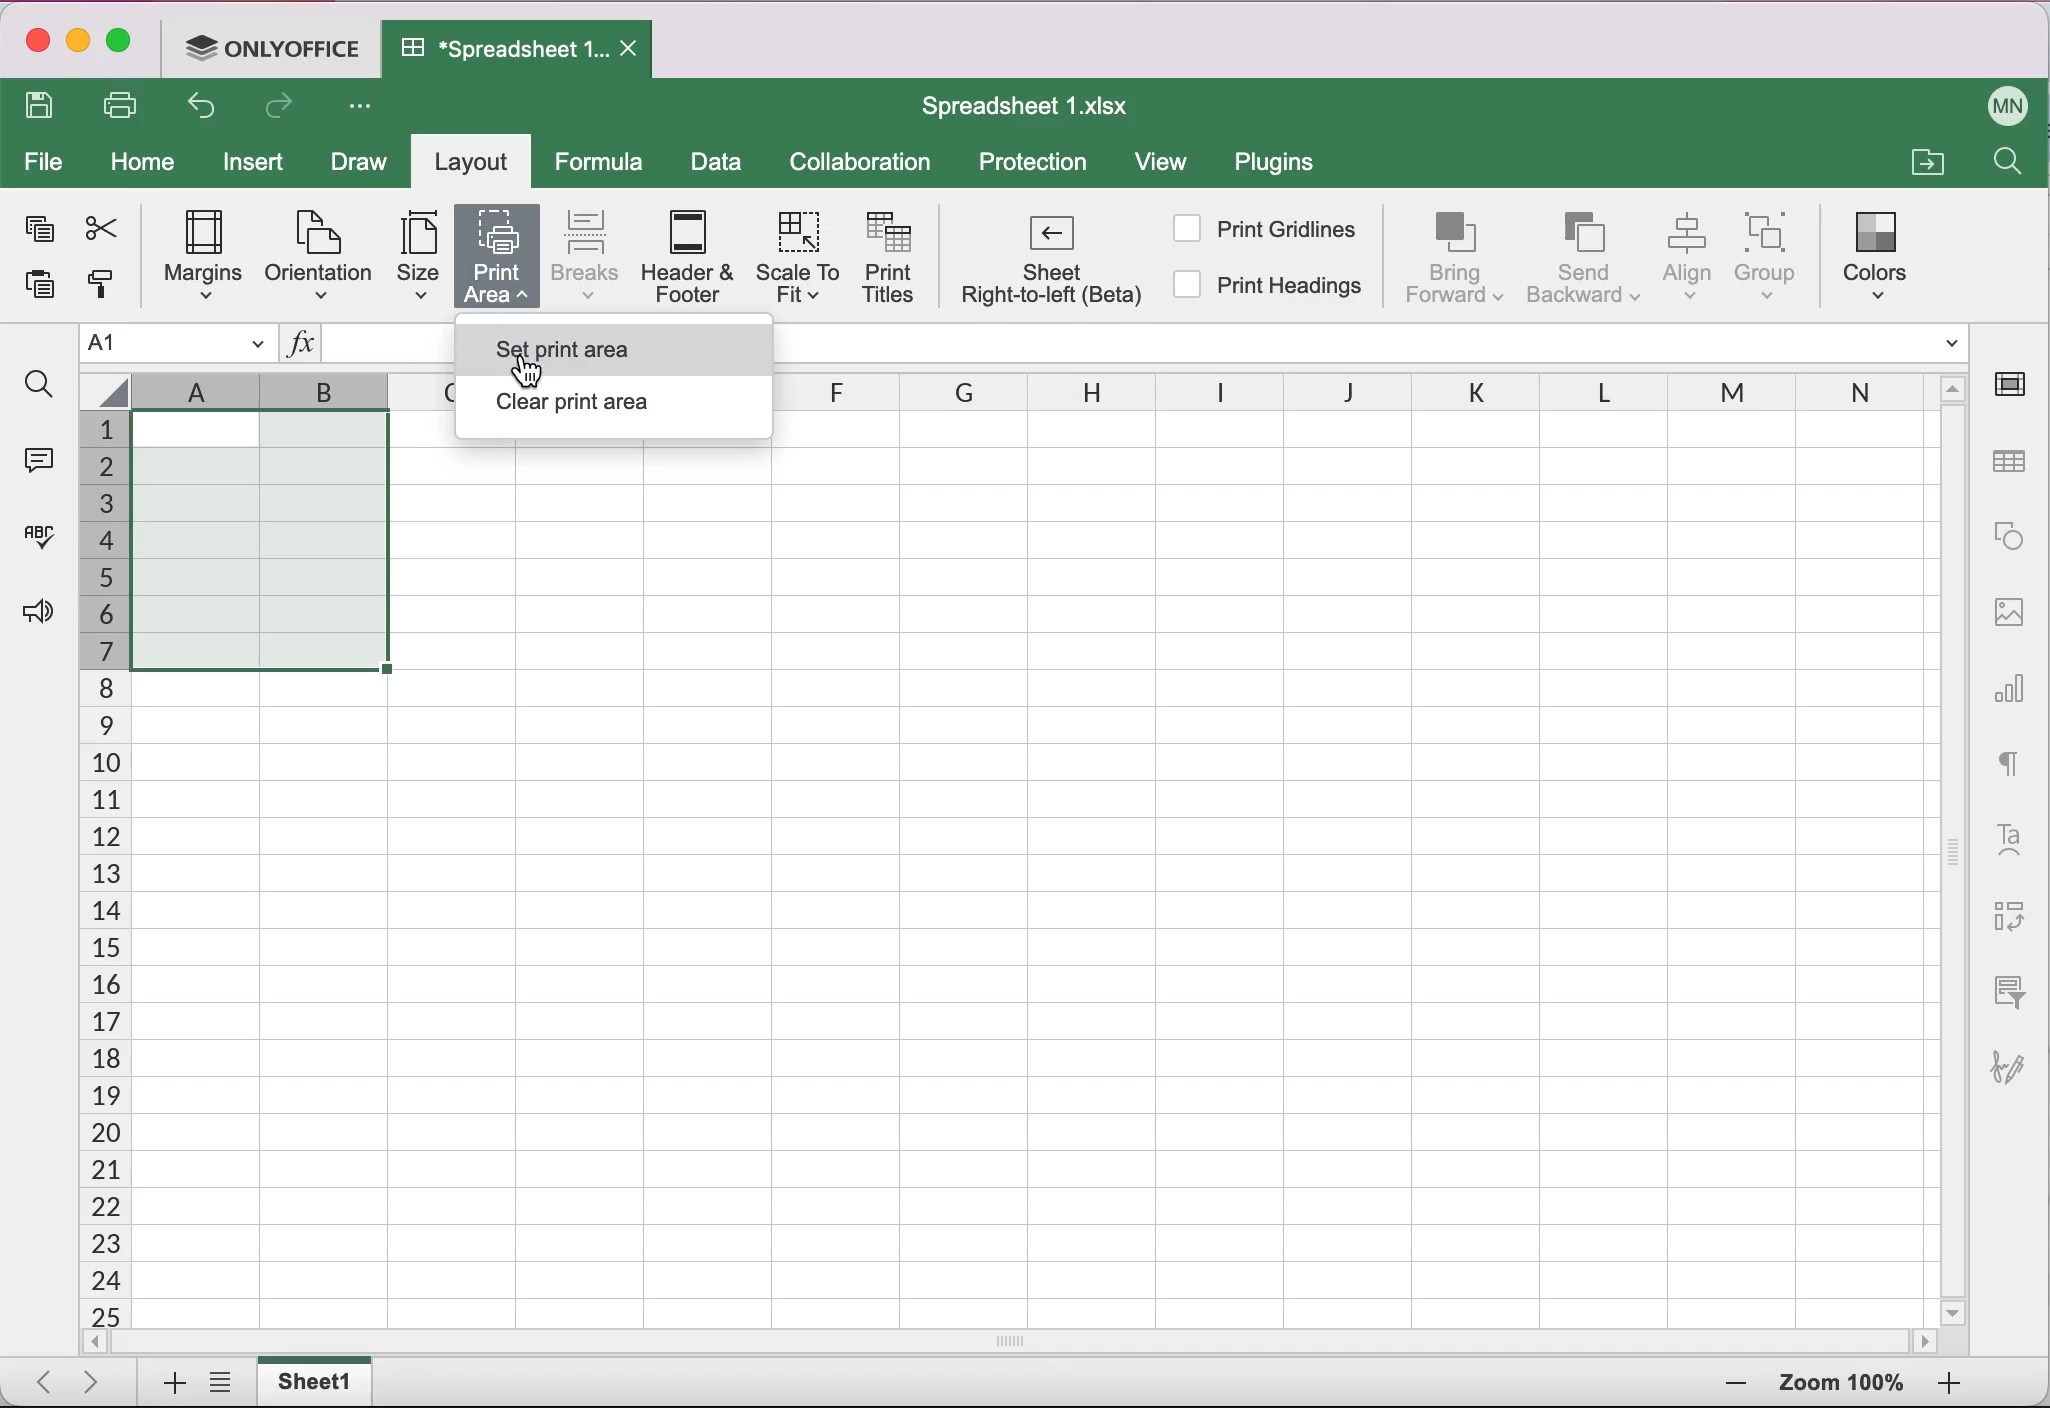 Image resolution: width=2050 pixels, height=1408 pixels. Describe the element at coordinates (128, 105) in the screenshot. I see `print` at that location.